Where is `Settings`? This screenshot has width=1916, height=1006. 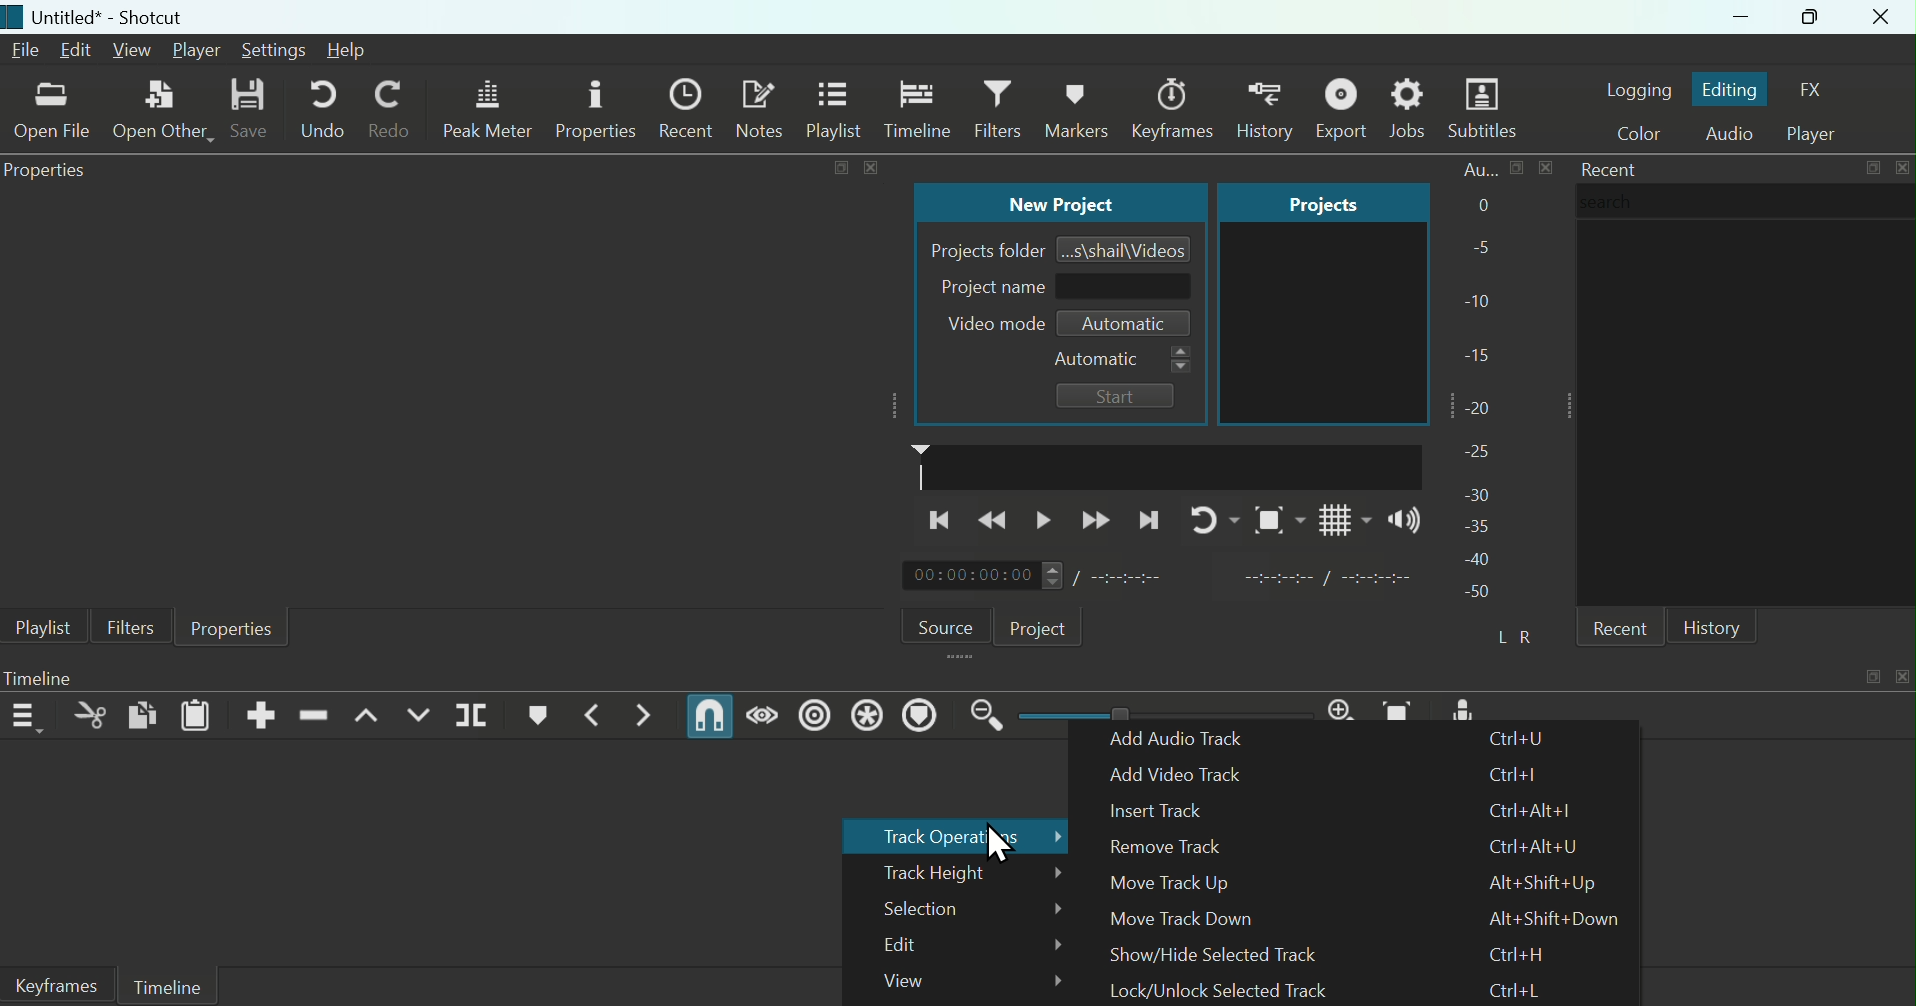 Settings is located at coordinates (274, 50).